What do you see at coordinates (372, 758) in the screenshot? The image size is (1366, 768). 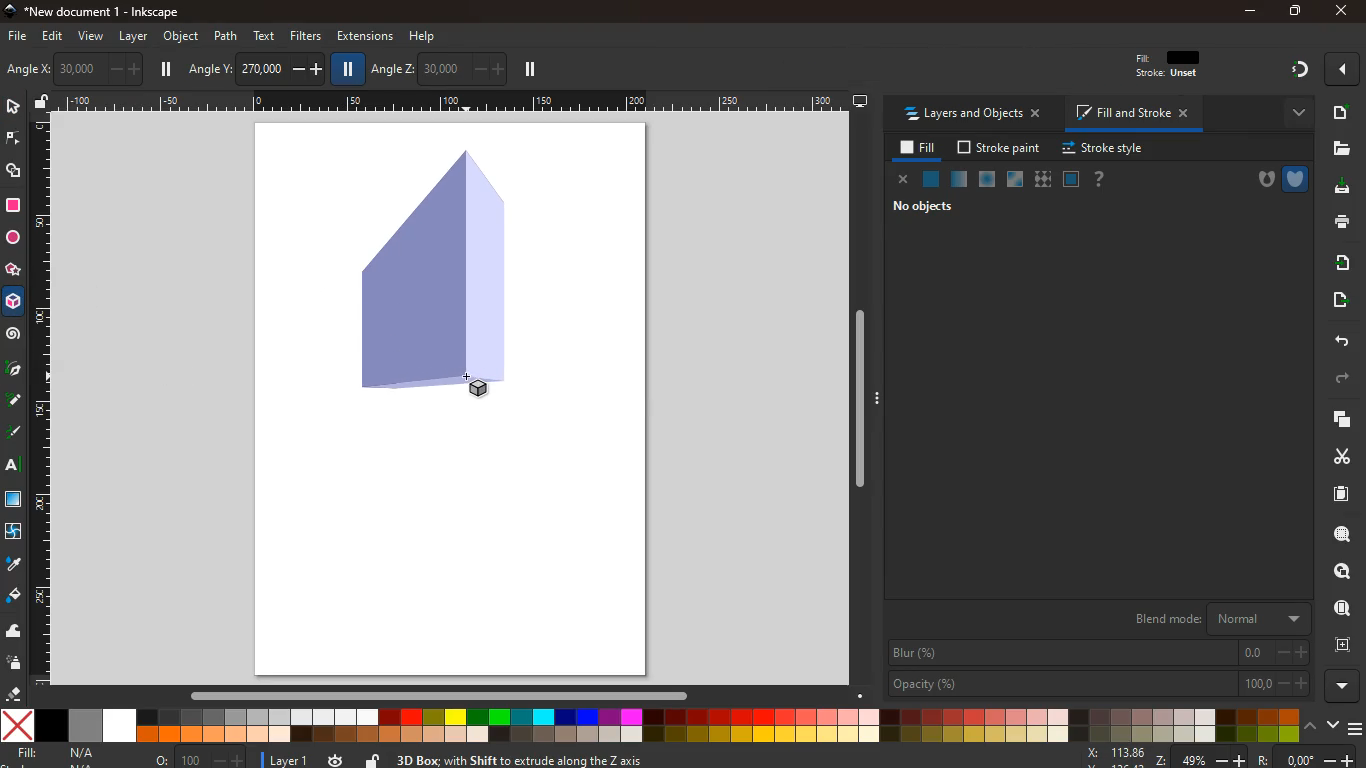 I see `unlock` at bounding box center [372, 758].